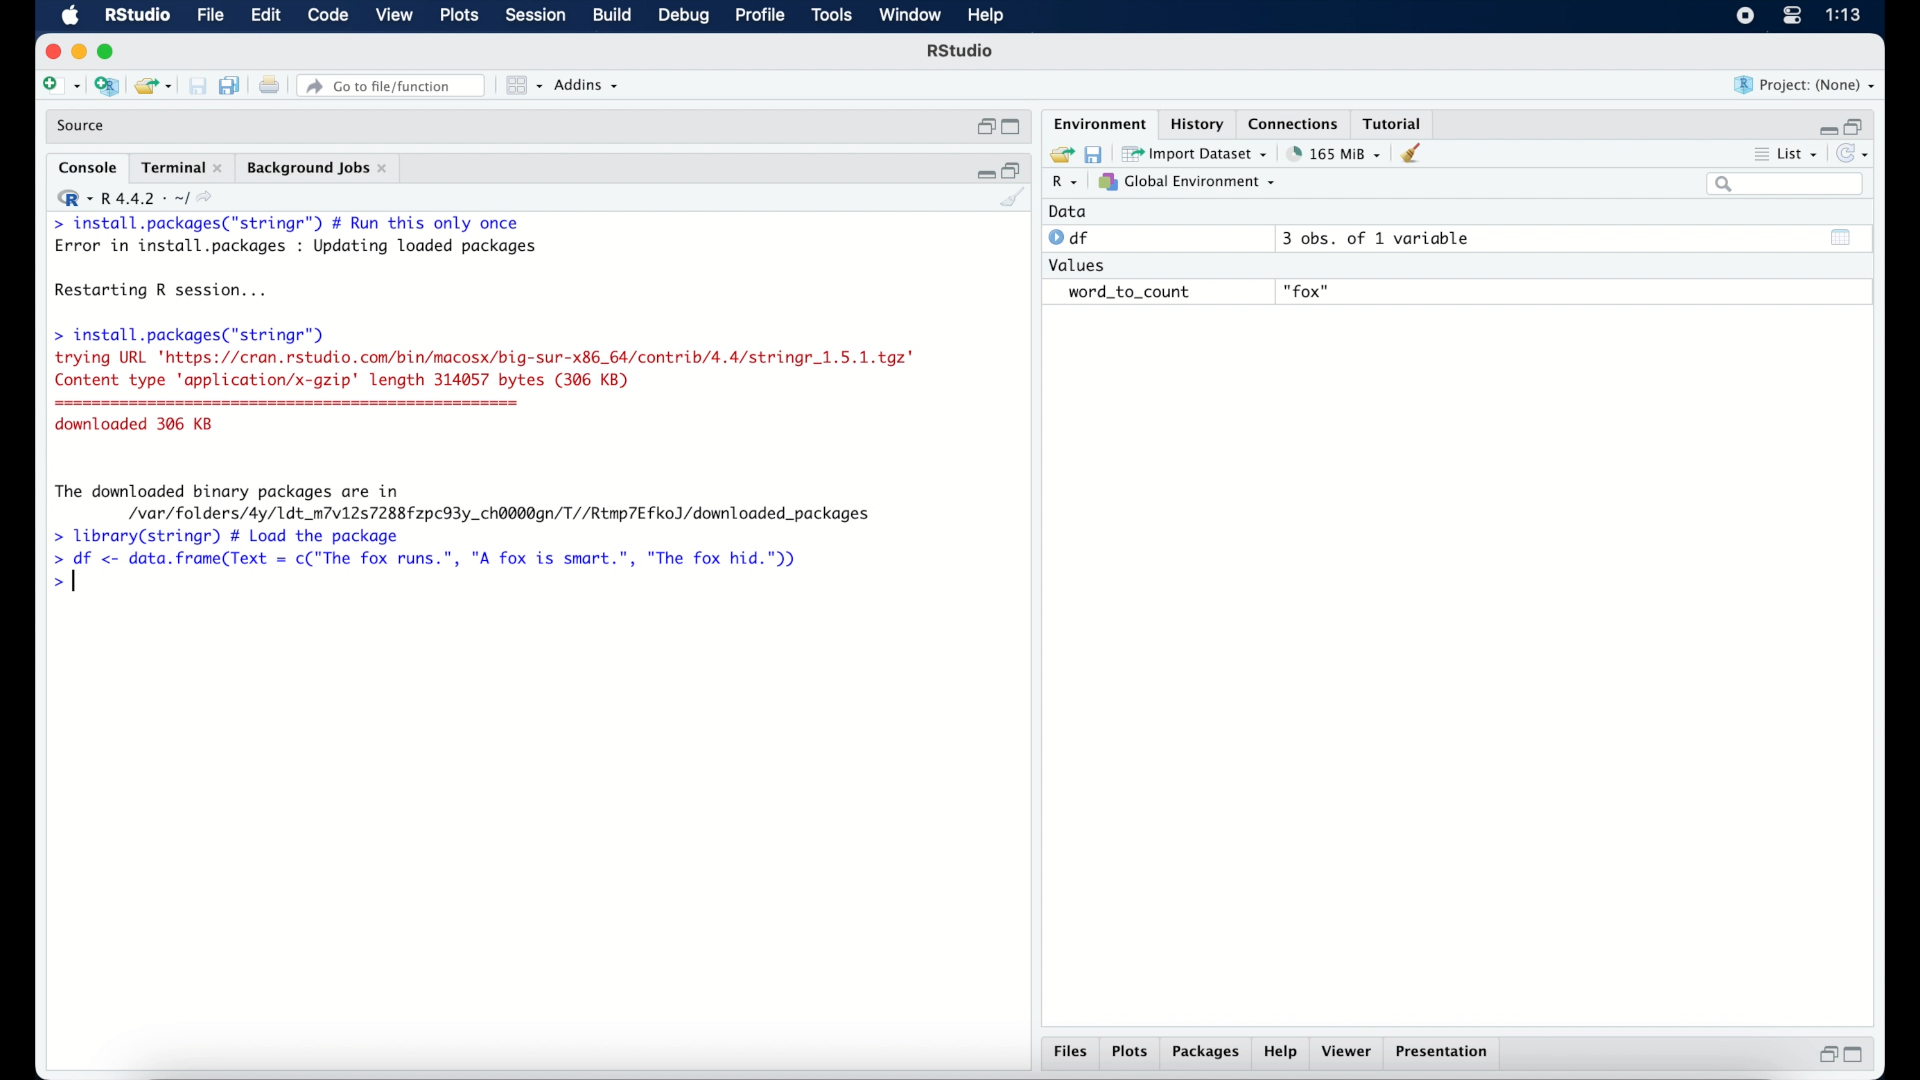  Describe the element at coordinates (83, 126) in the screenshot. I see `source` at that location.